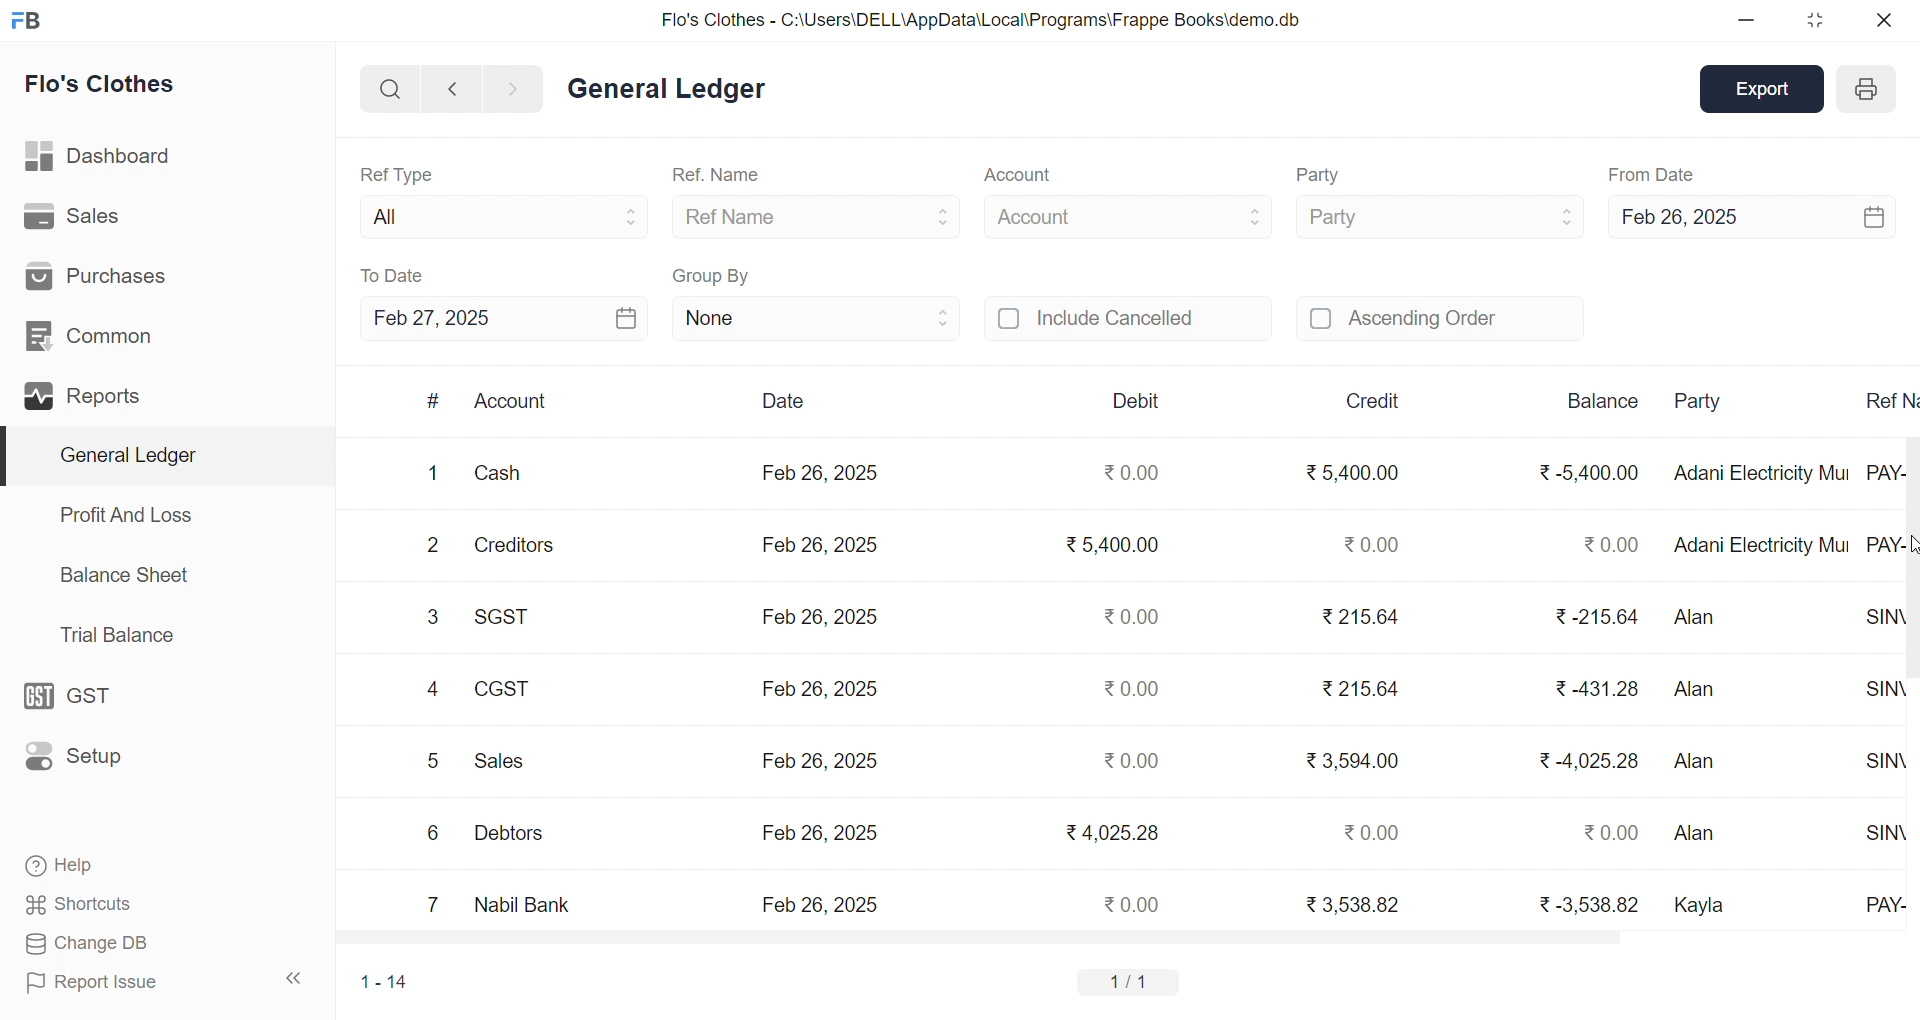 The image size is (1920, 1020). What do you see at coordinates (86, 393) in the screenshot?
I see `Reports` at bounding box center [86, 393].